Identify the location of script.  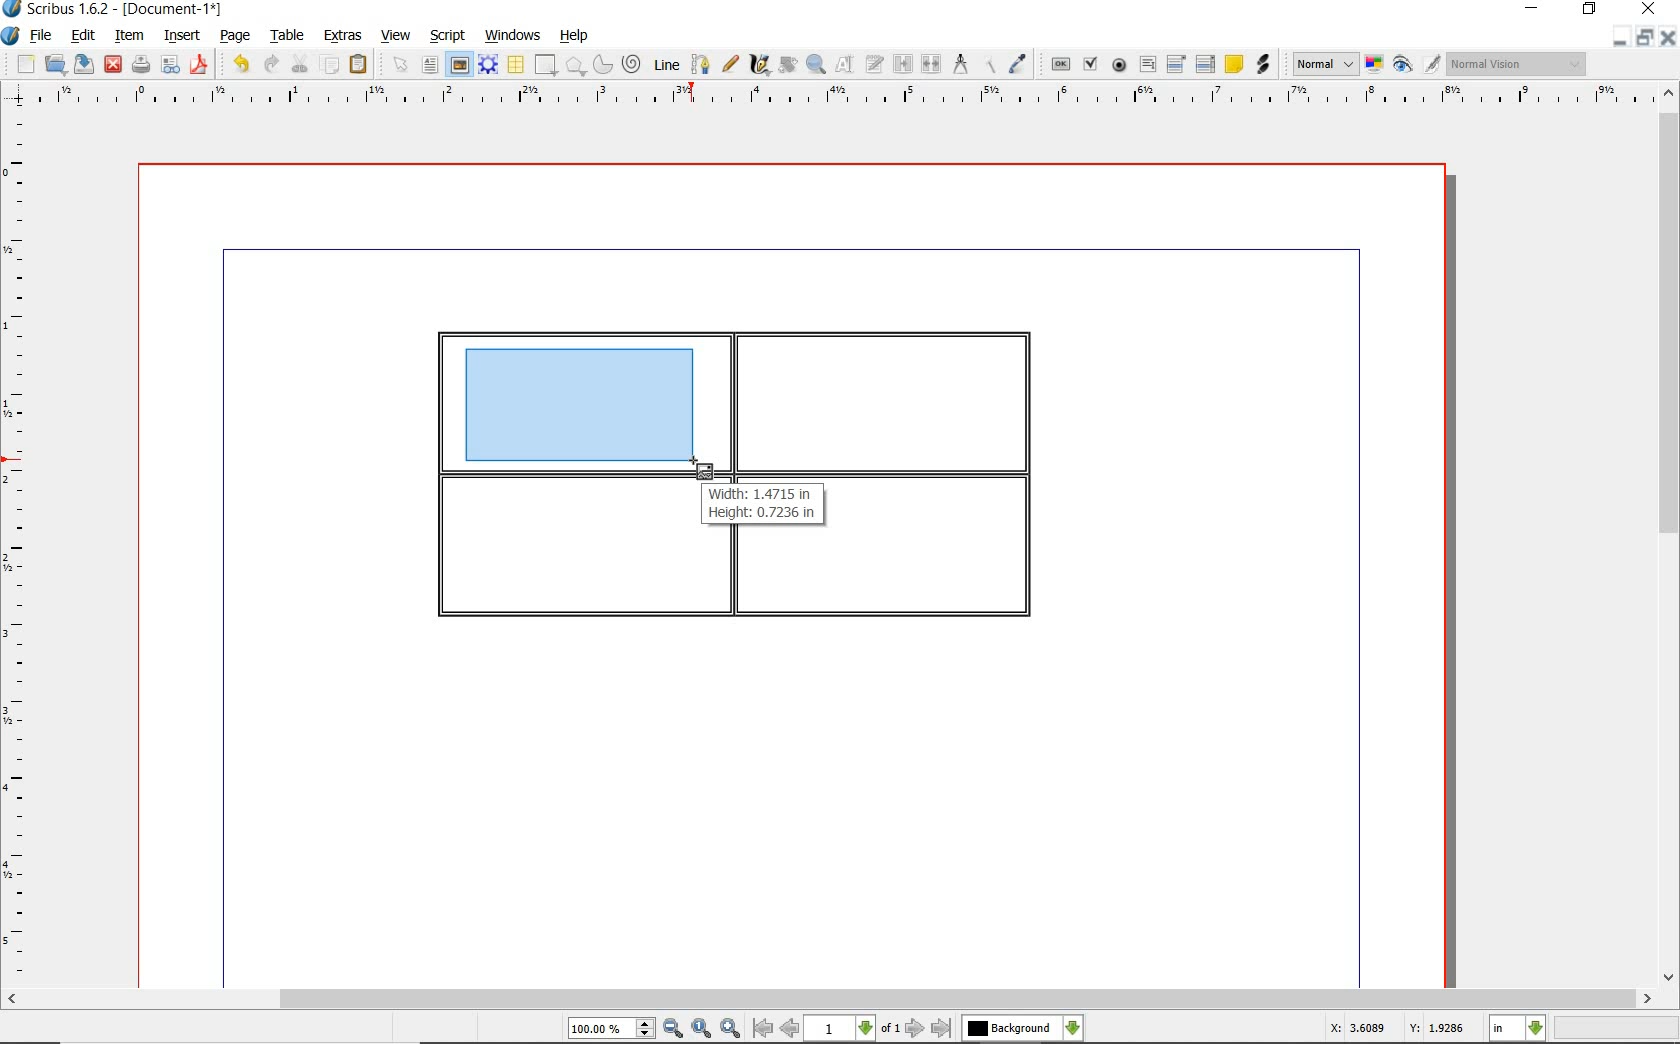
(449, 36).